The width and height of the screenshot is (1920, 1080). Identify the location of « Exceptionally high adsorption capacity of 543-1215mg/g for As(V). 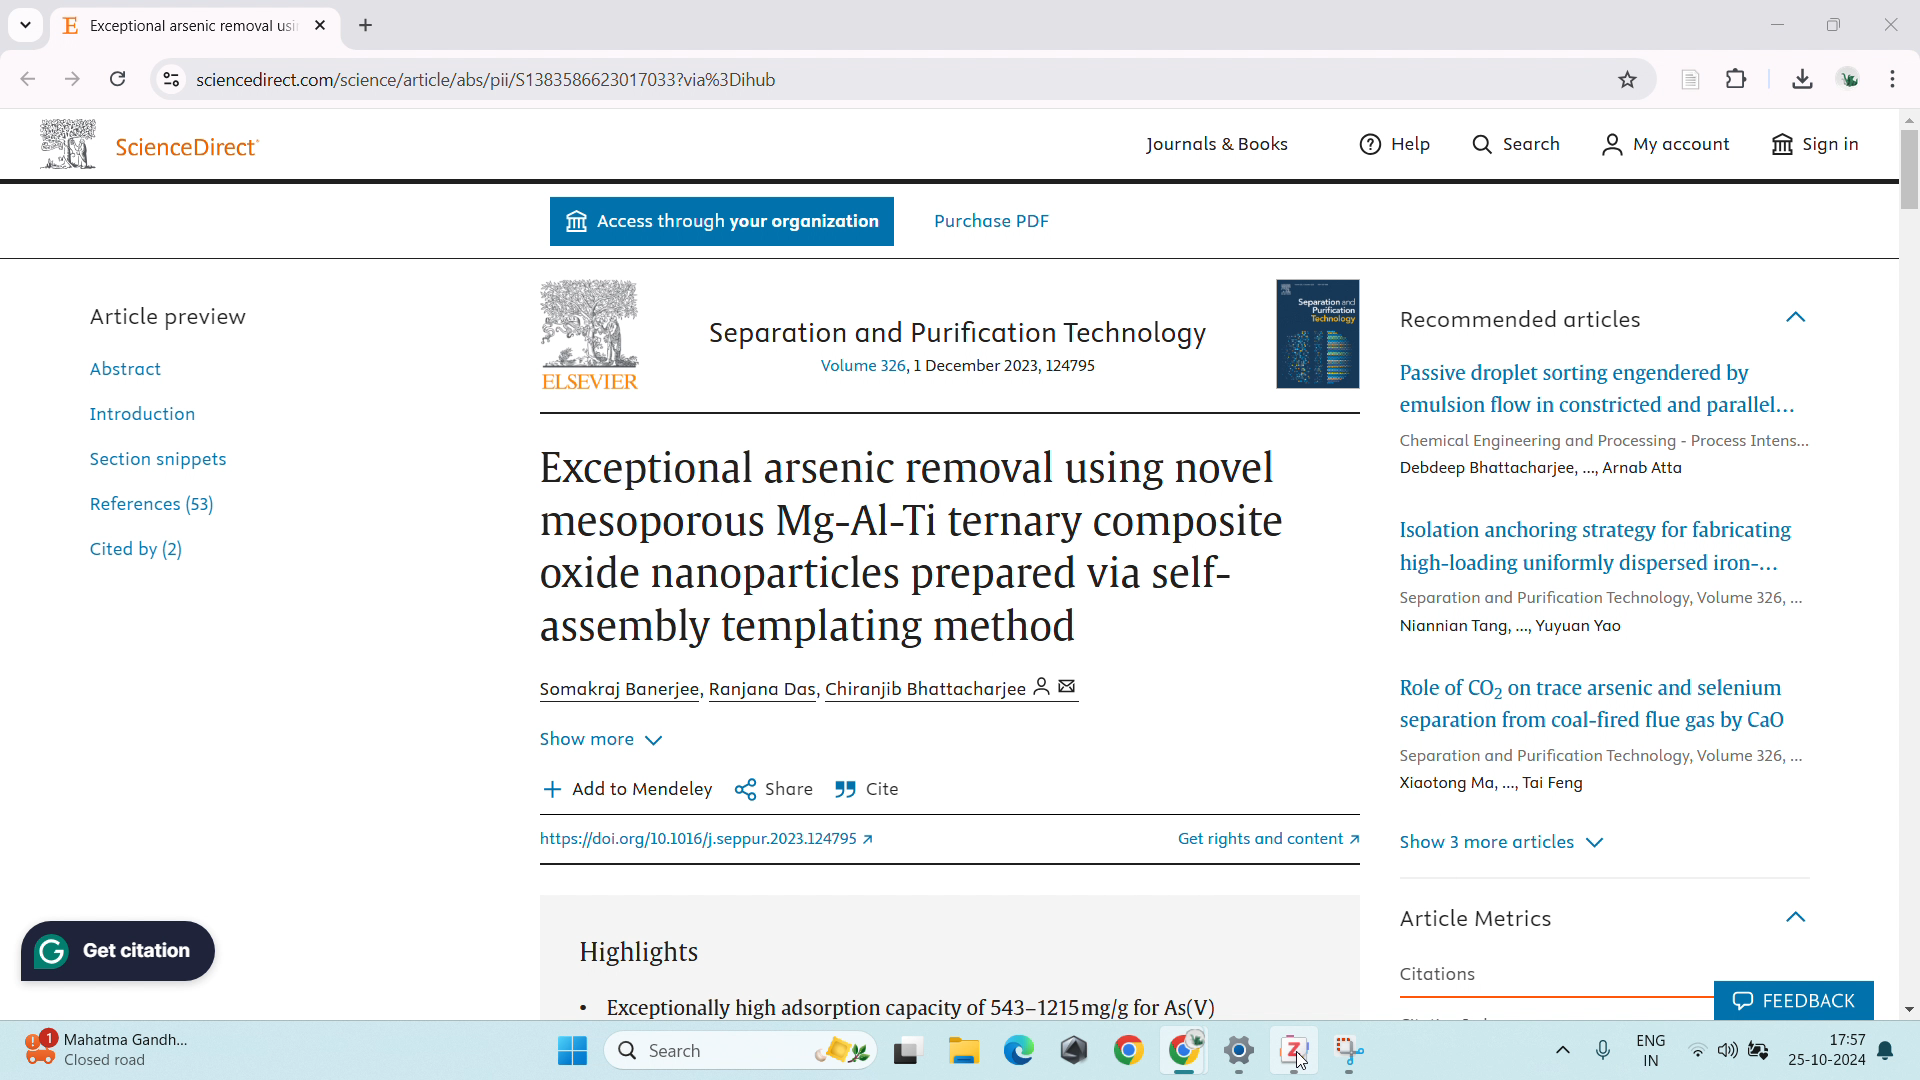
(901, 1005).